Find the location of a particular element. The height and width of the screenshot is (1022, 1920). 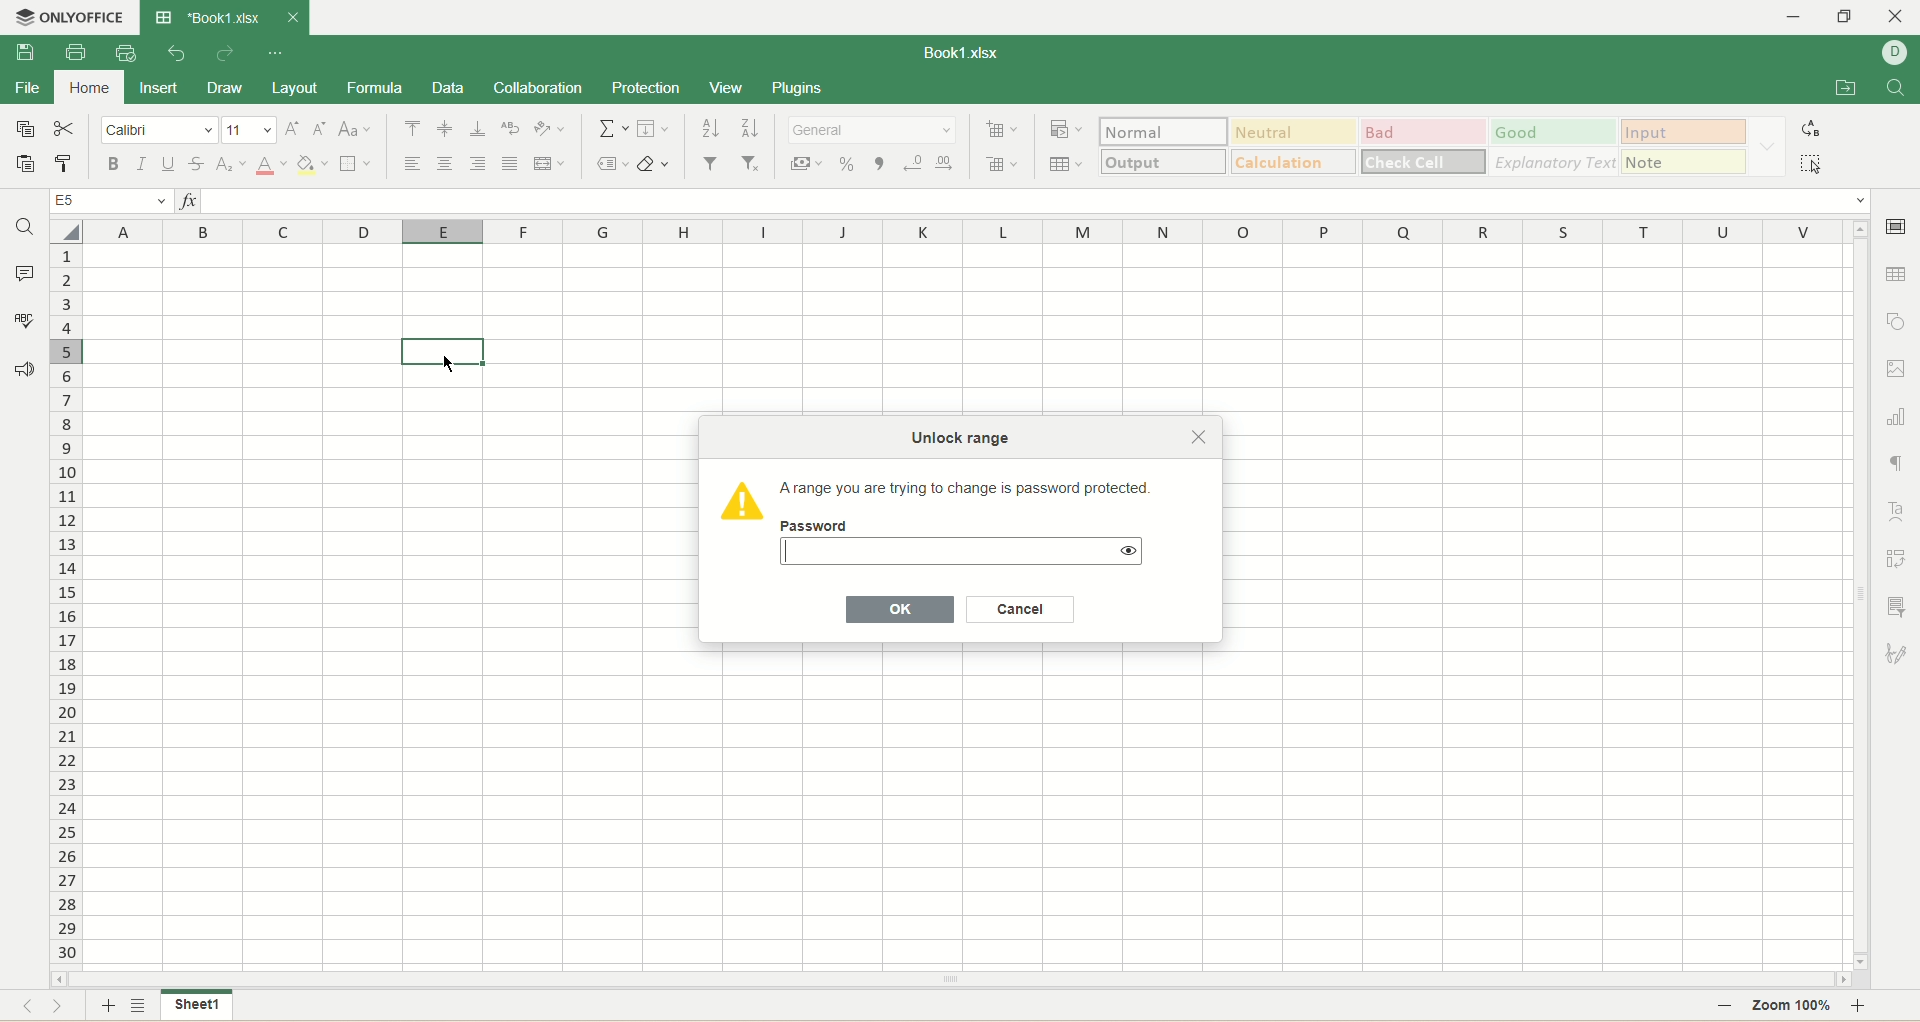

currency style is located at coordinates (810, 166).